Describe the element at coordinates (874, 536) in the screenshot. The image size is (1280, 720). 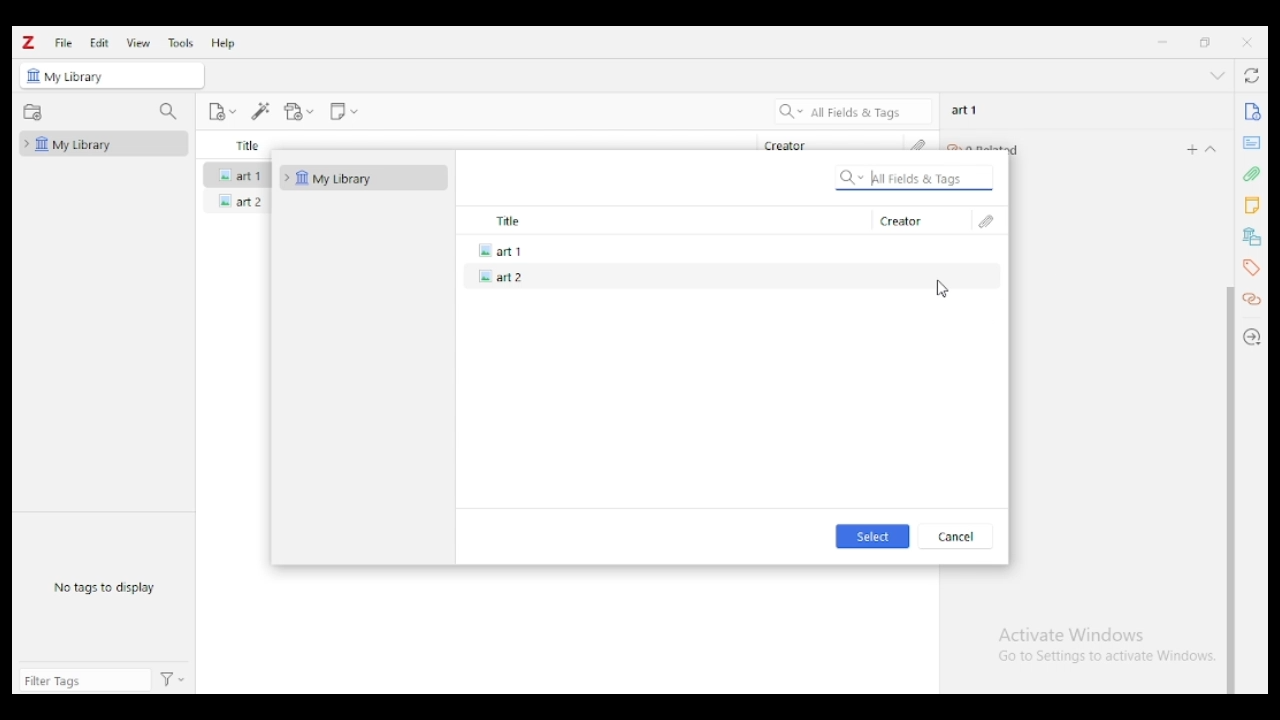
I see `select` at that location.